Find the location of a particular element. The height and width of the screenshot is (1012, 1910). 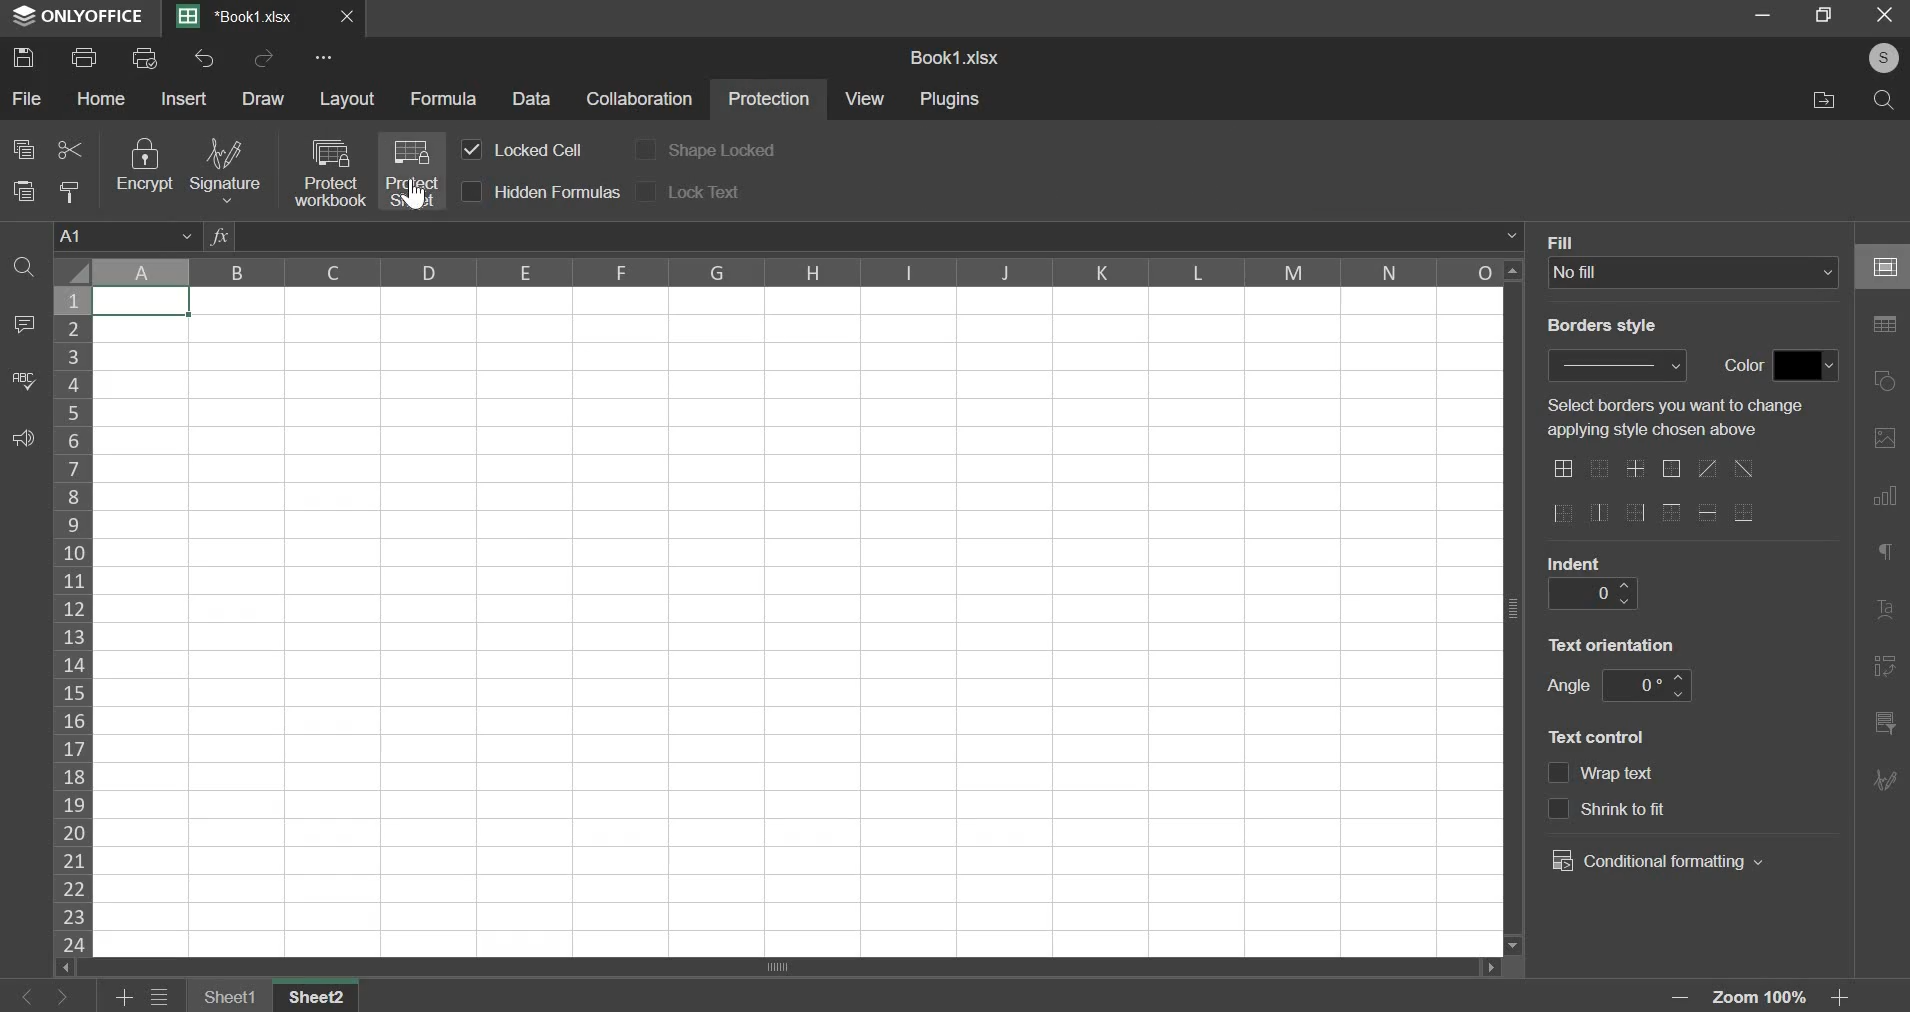

copy is located at coordinates (23, 148).